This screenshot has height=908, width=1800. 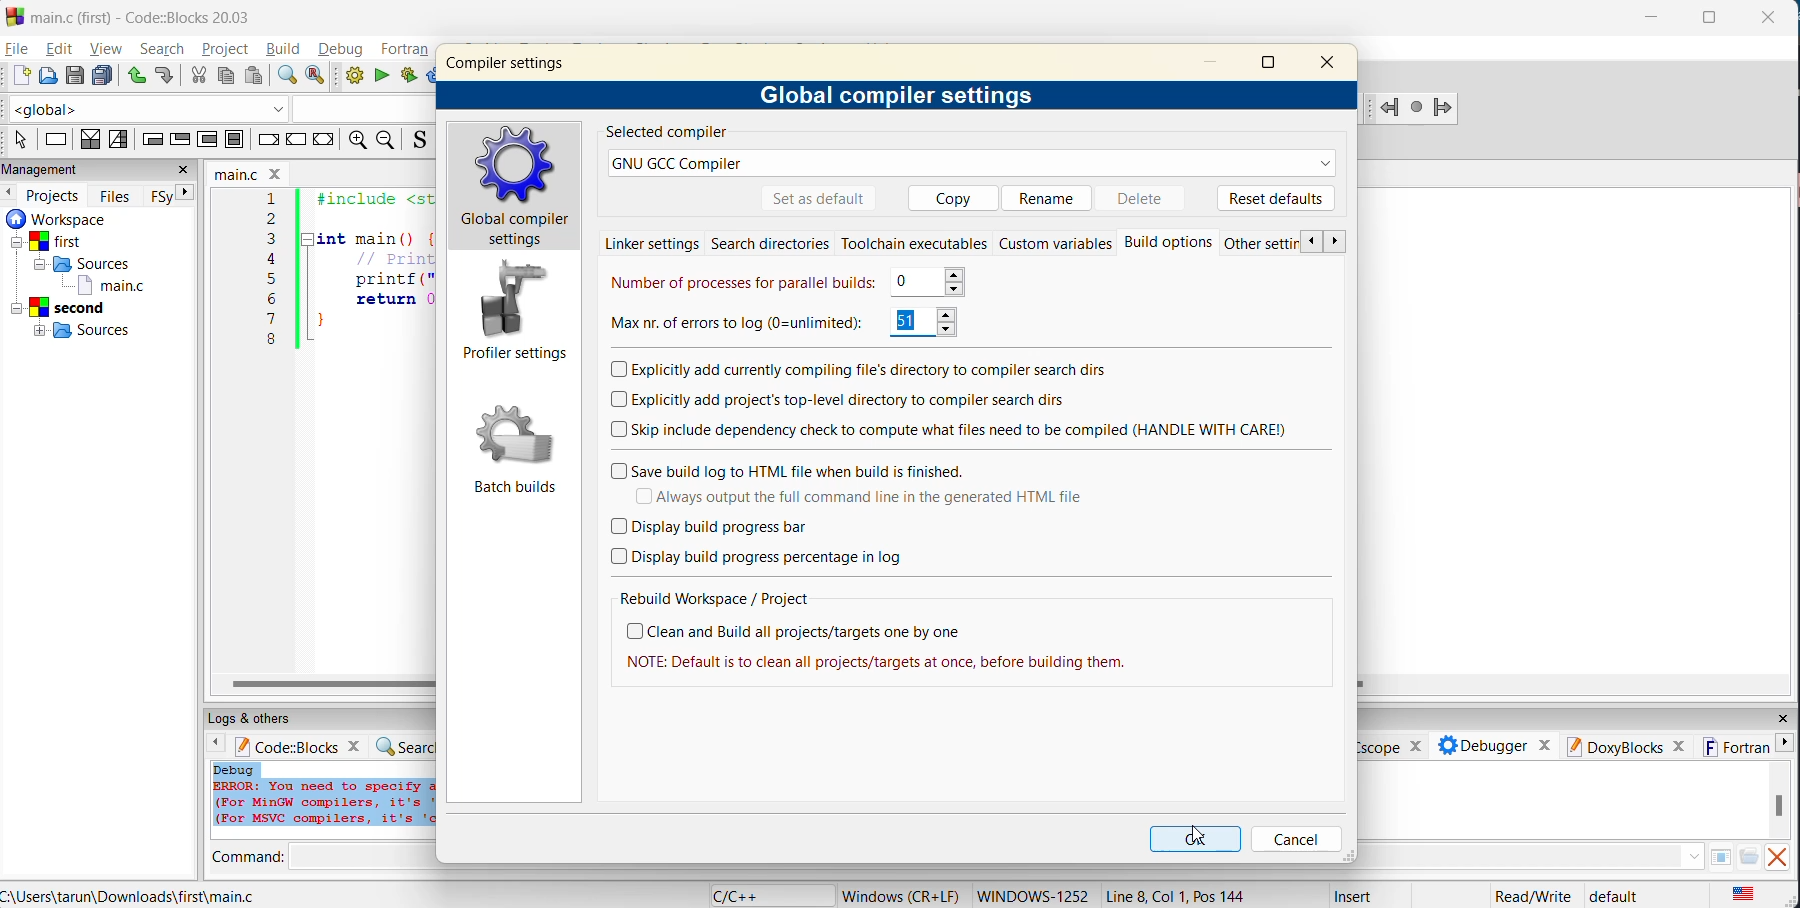 I want to click on rebuild workspace/project, so click(x=712, y=598).